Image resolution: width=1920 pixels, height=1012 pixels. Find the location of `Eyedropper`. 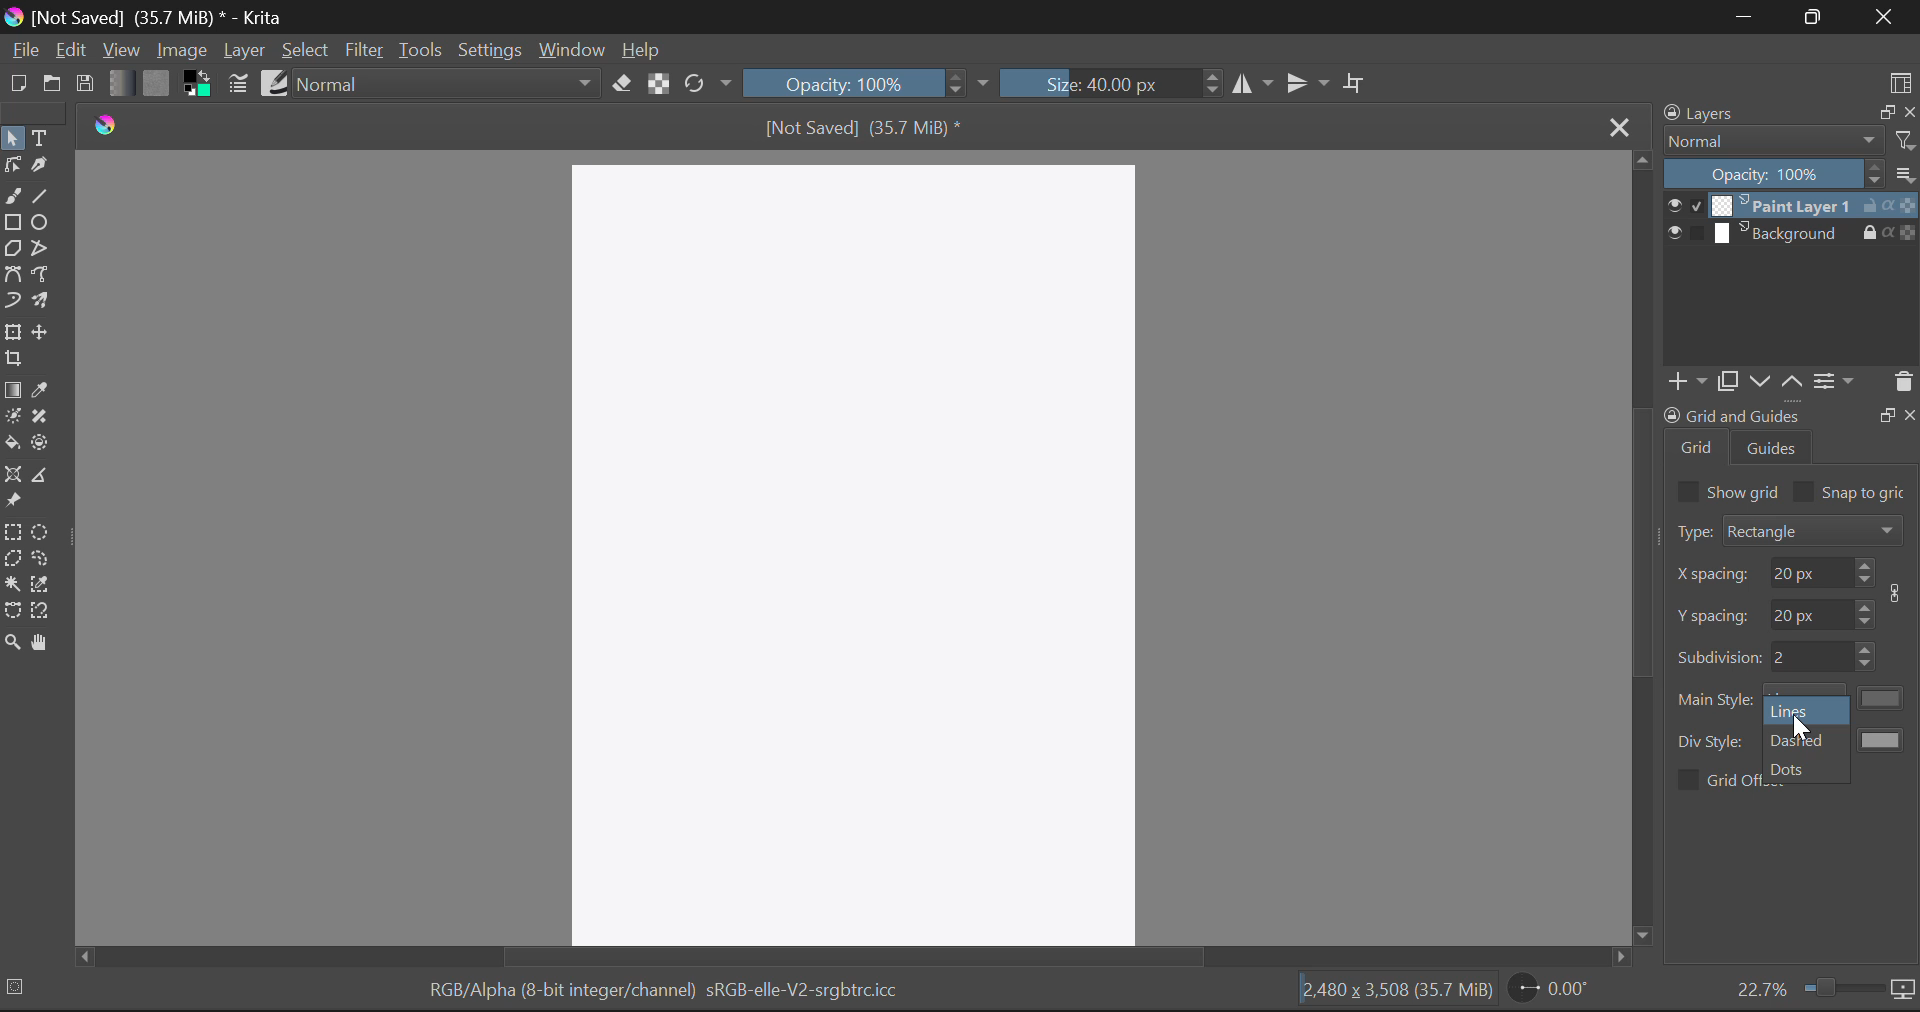

Eyedropper is located at coordinates (41, 392).